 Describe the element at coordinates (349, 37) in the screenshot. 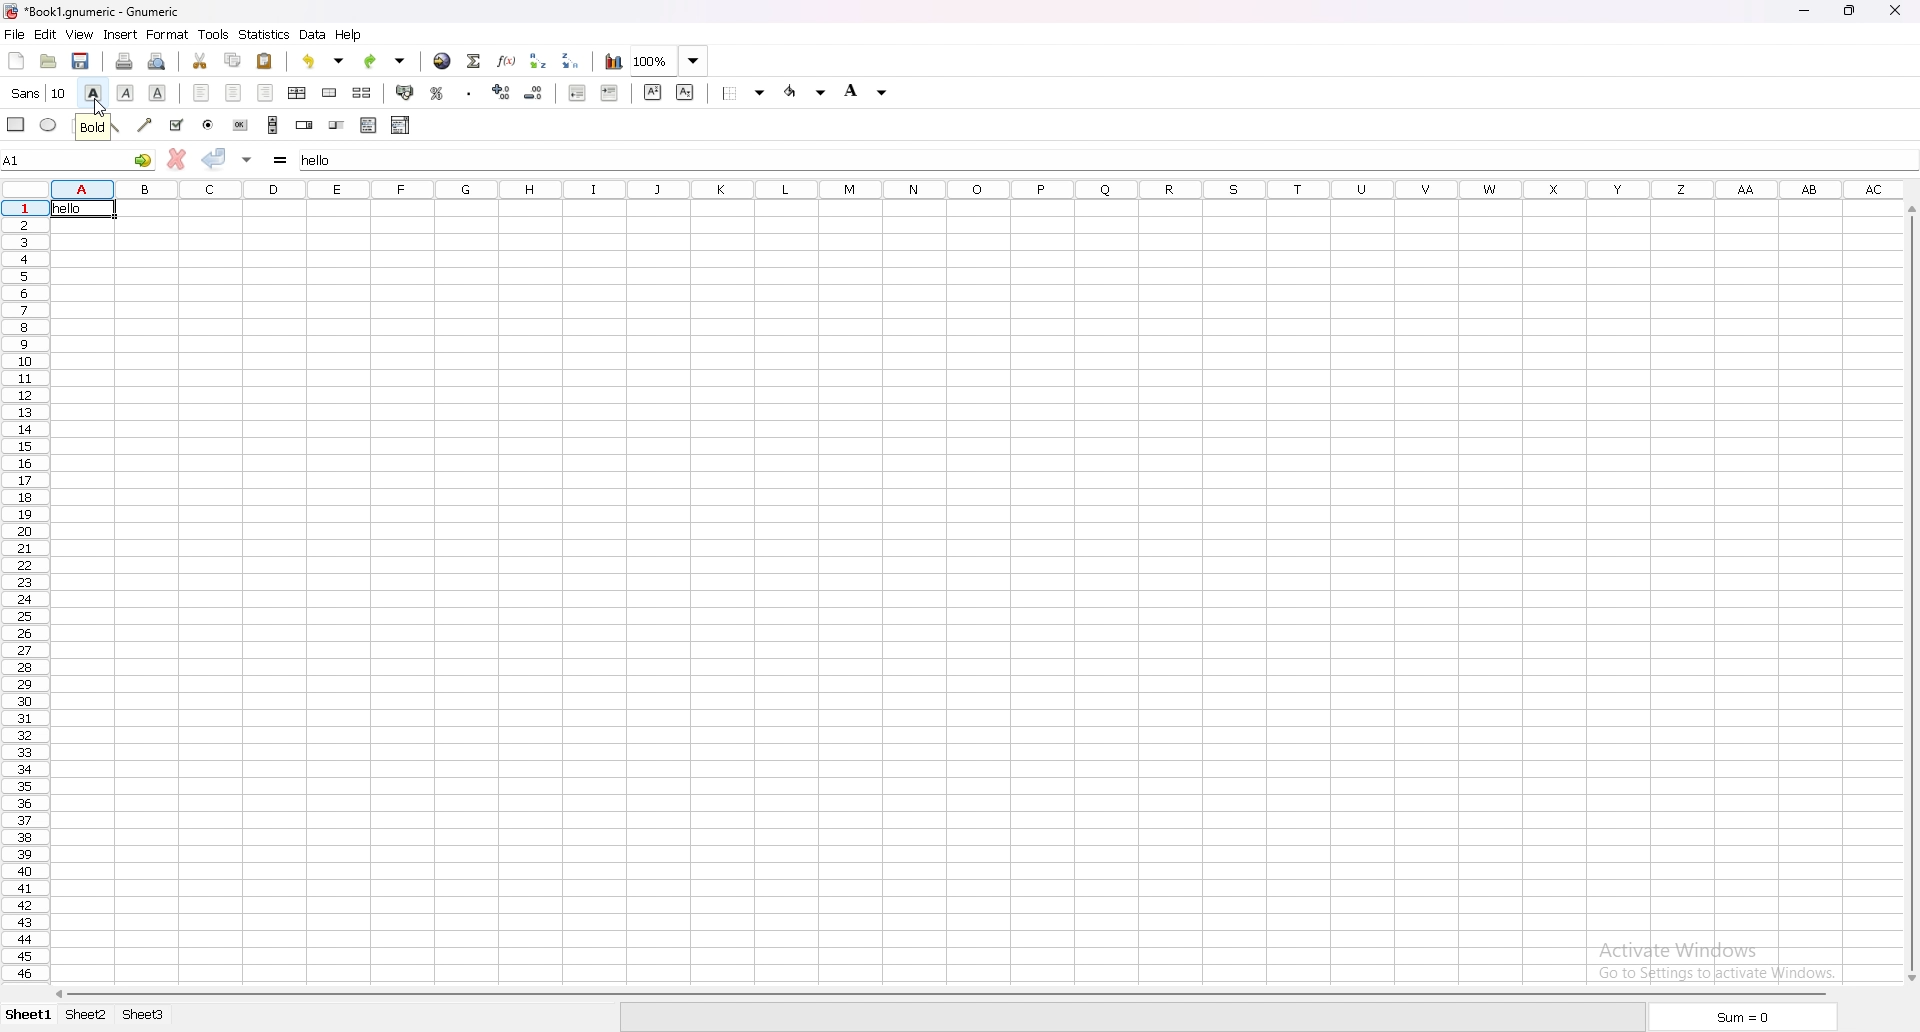

I see `help` at that location.